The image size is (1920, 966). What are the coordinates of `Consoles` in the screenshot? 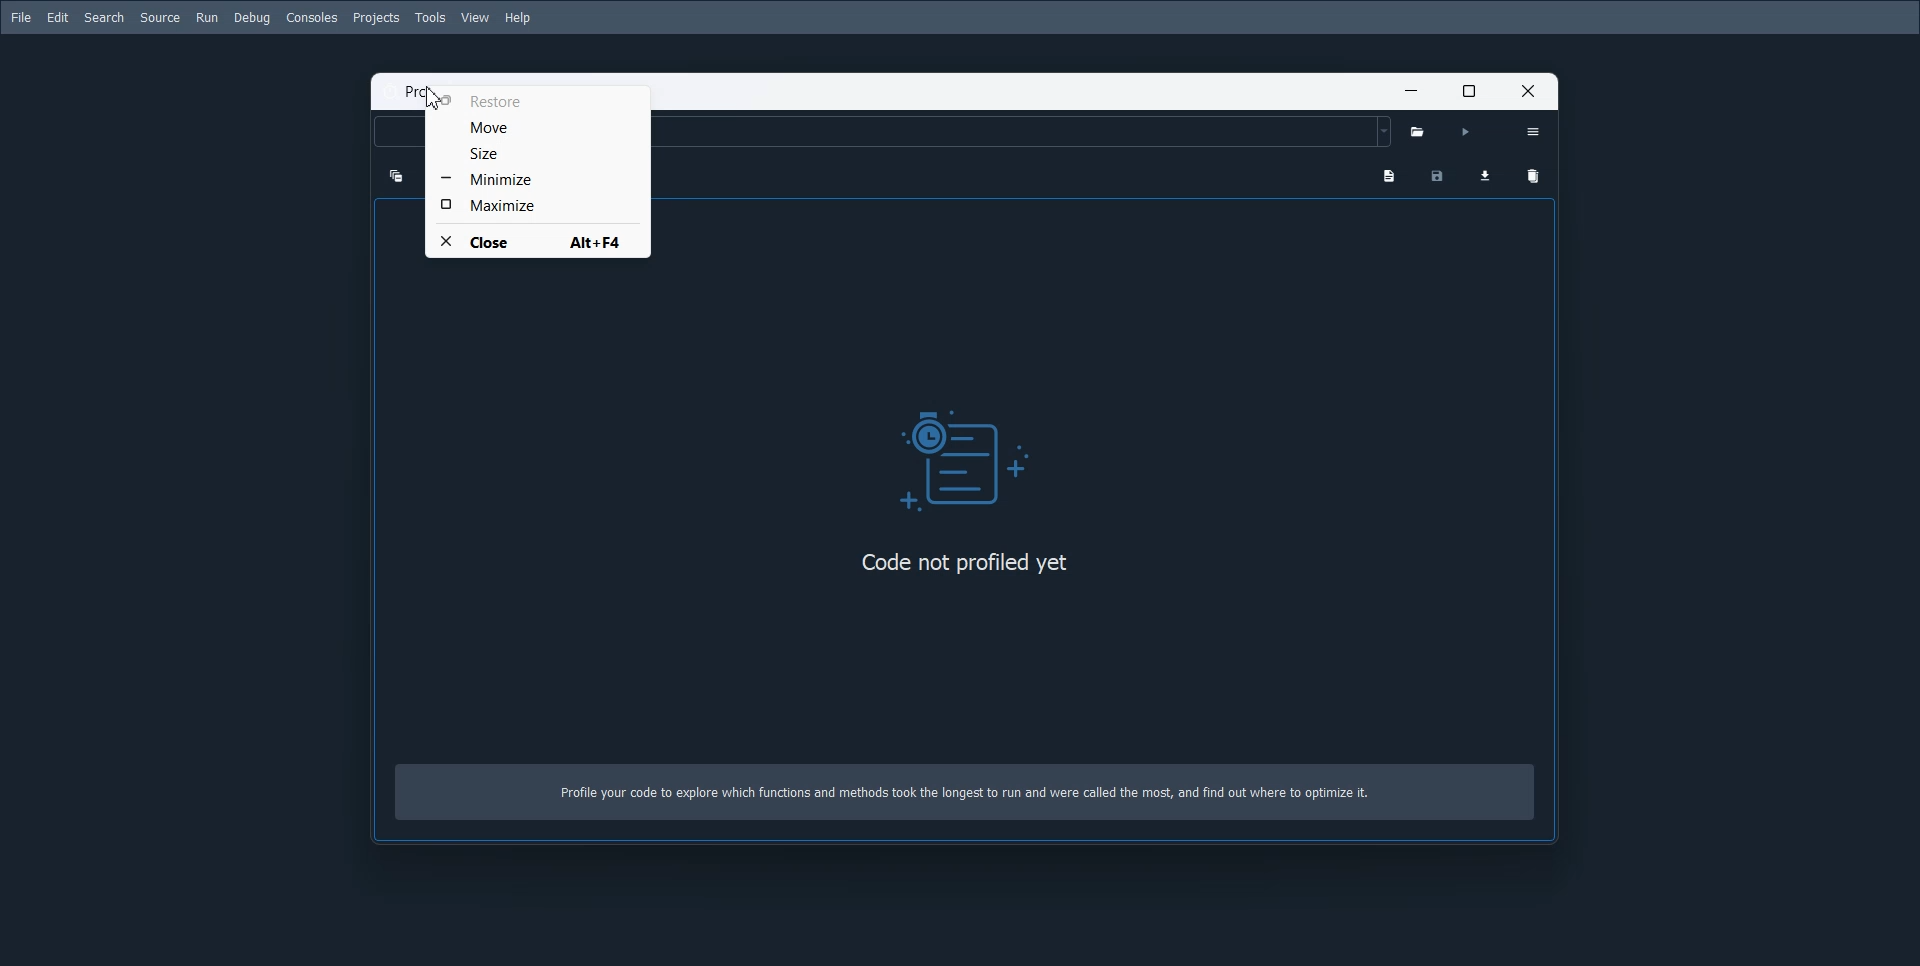 It's located at (311, 18).